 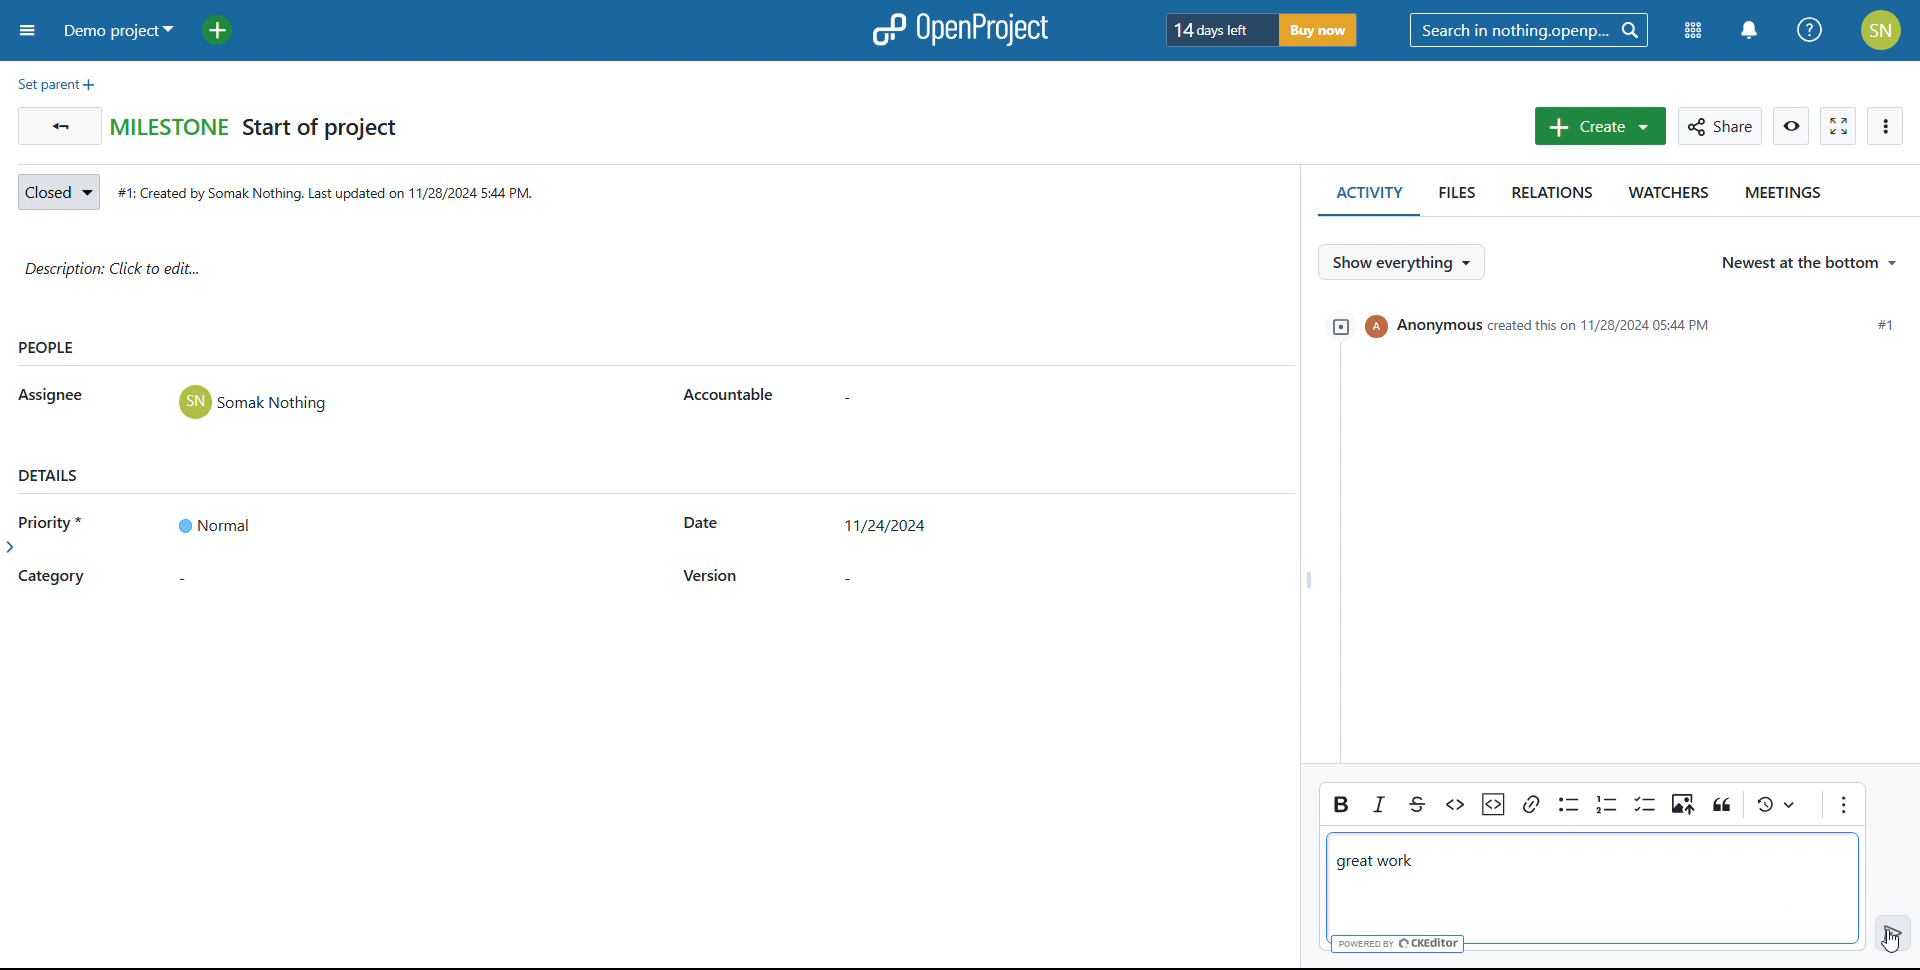 I want to click on block quote, so click(x=1780, y=803).